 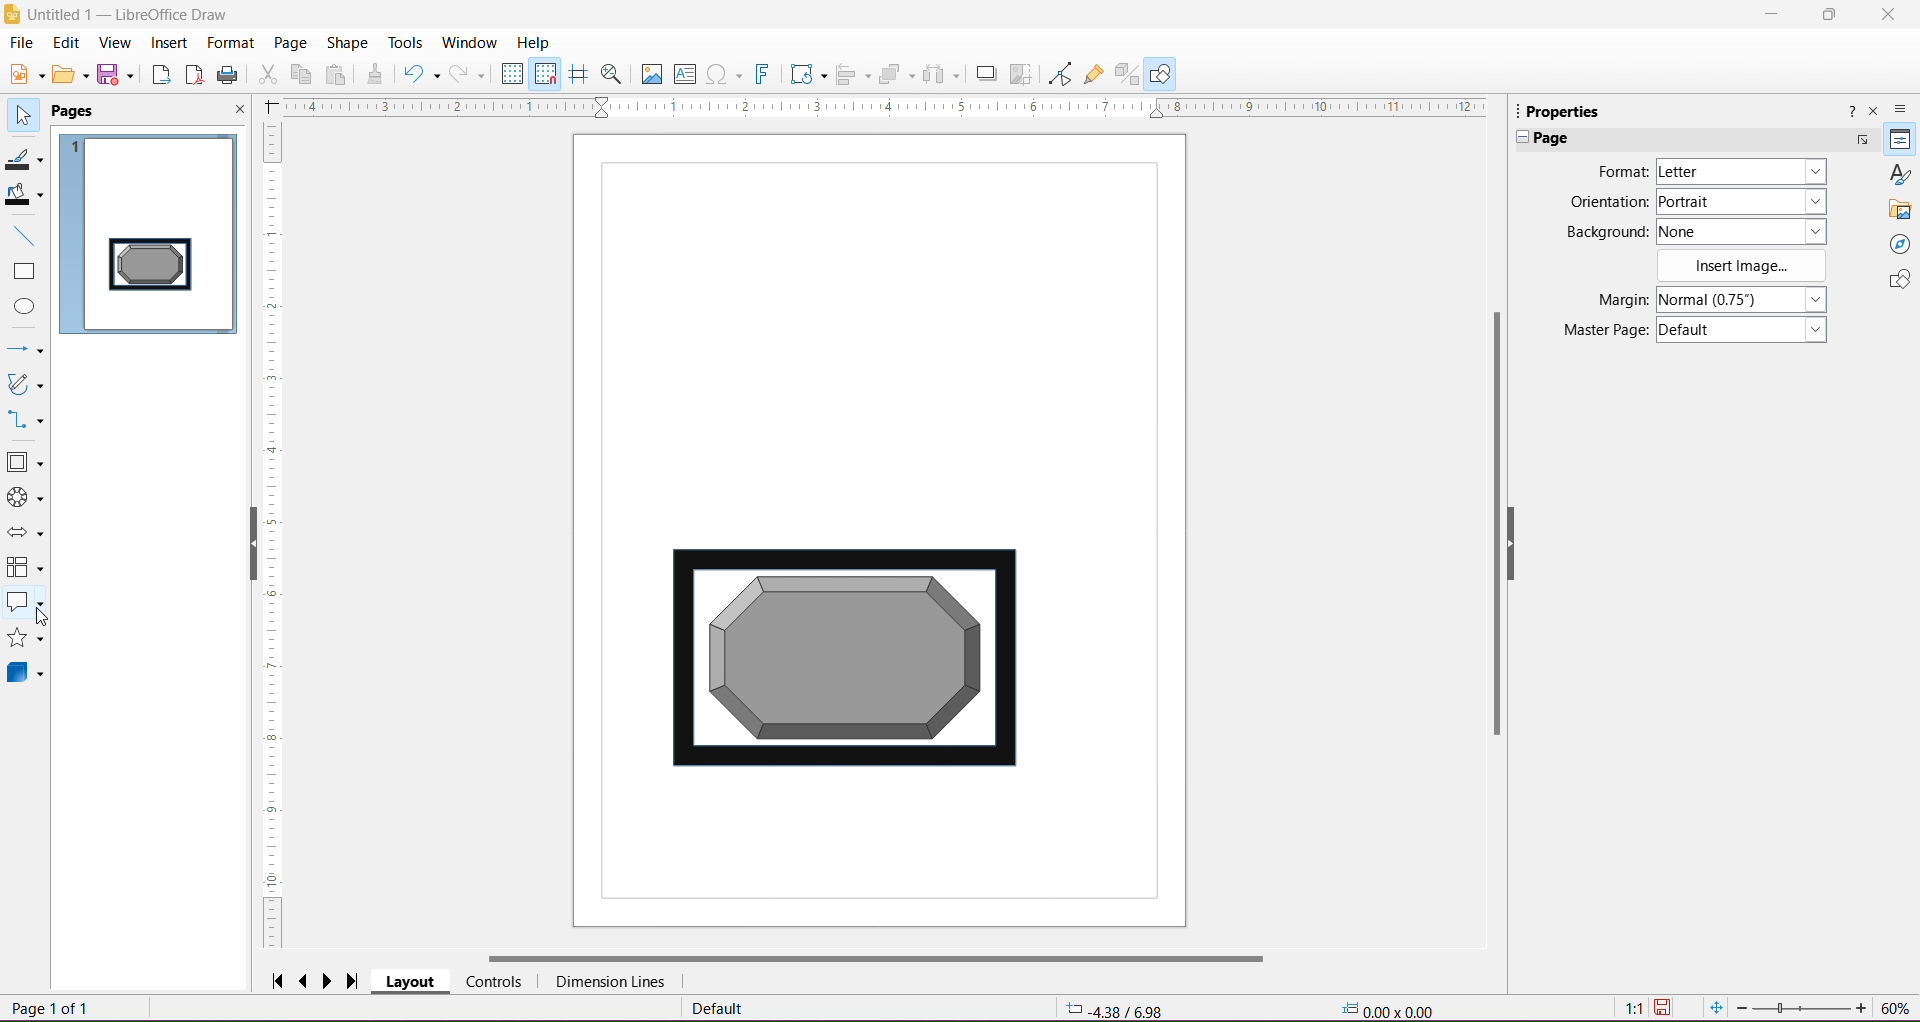 I want to click on Undo, so click(x=421, y=73).